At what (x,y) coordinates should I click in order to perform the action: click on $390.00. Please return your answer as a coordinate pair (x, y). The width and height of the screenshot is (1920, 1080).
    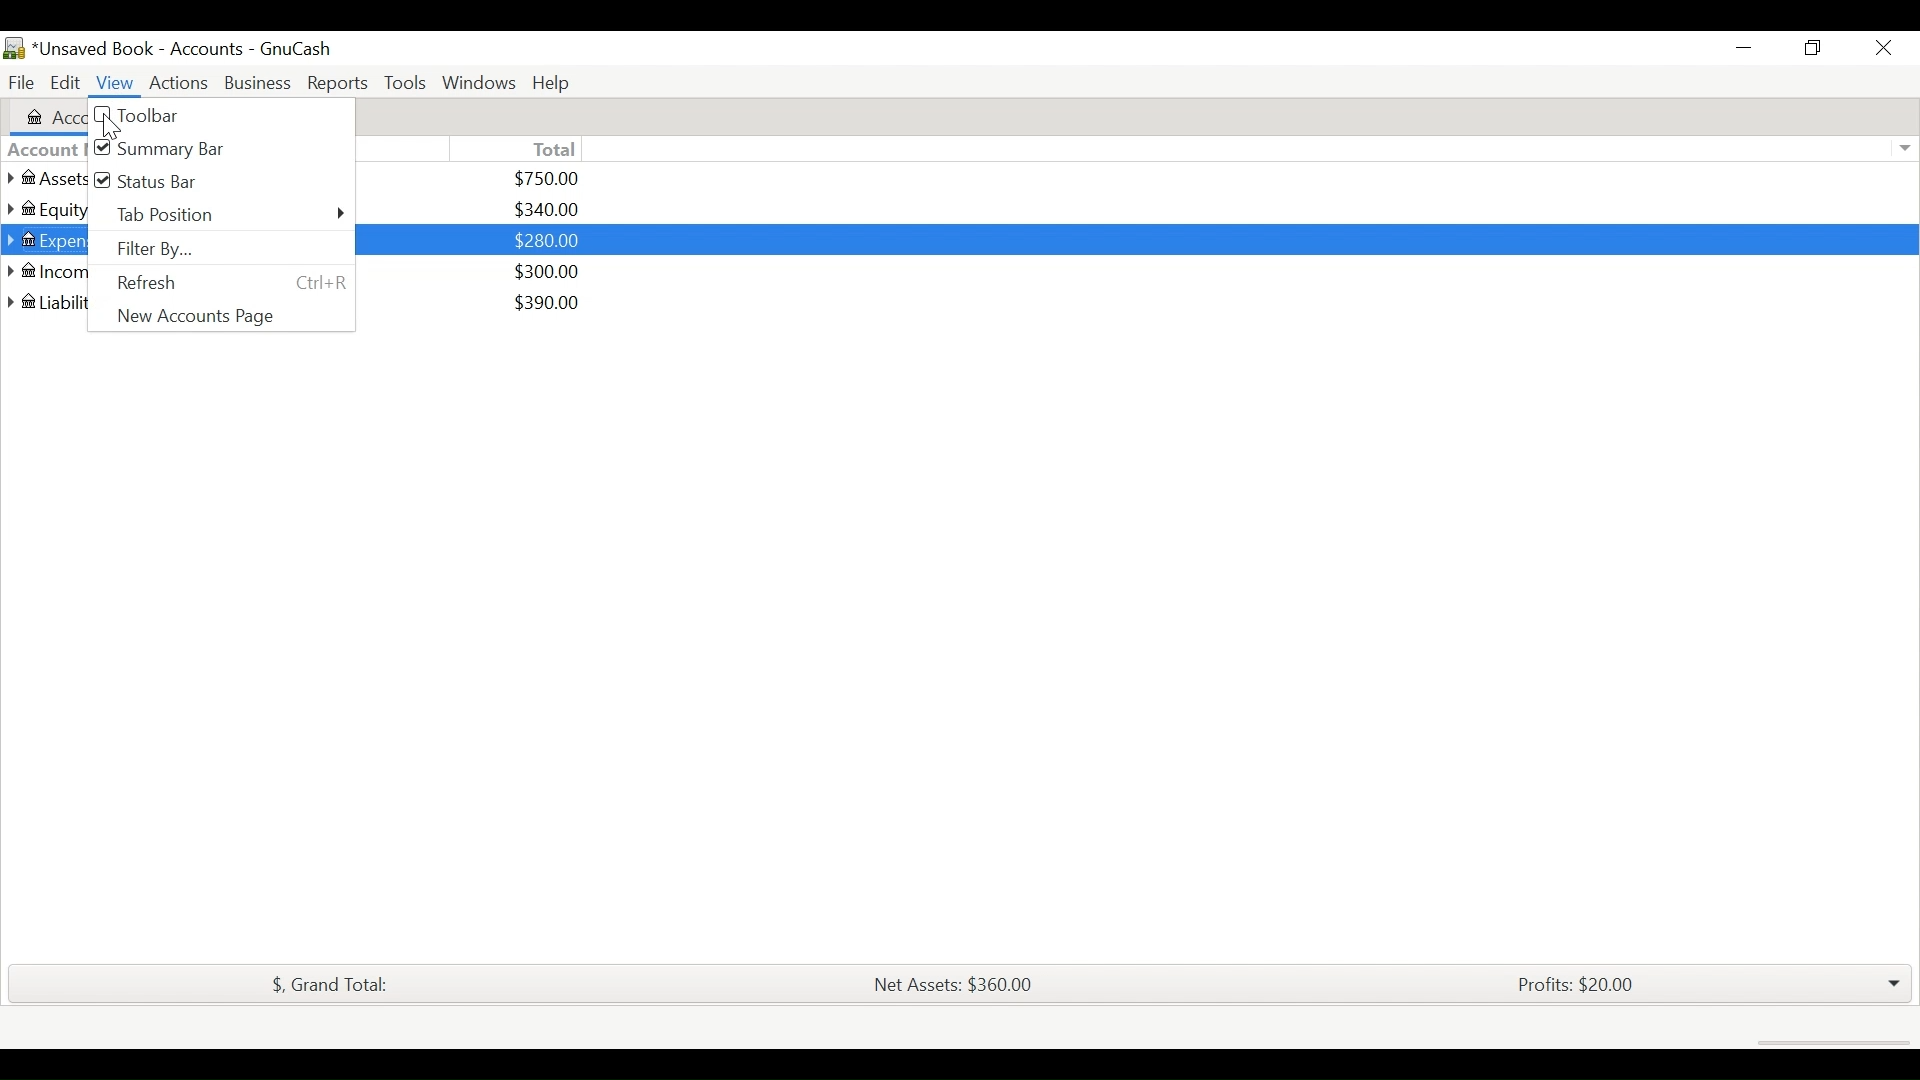
    Looking at the image, I should click on (550, 303).